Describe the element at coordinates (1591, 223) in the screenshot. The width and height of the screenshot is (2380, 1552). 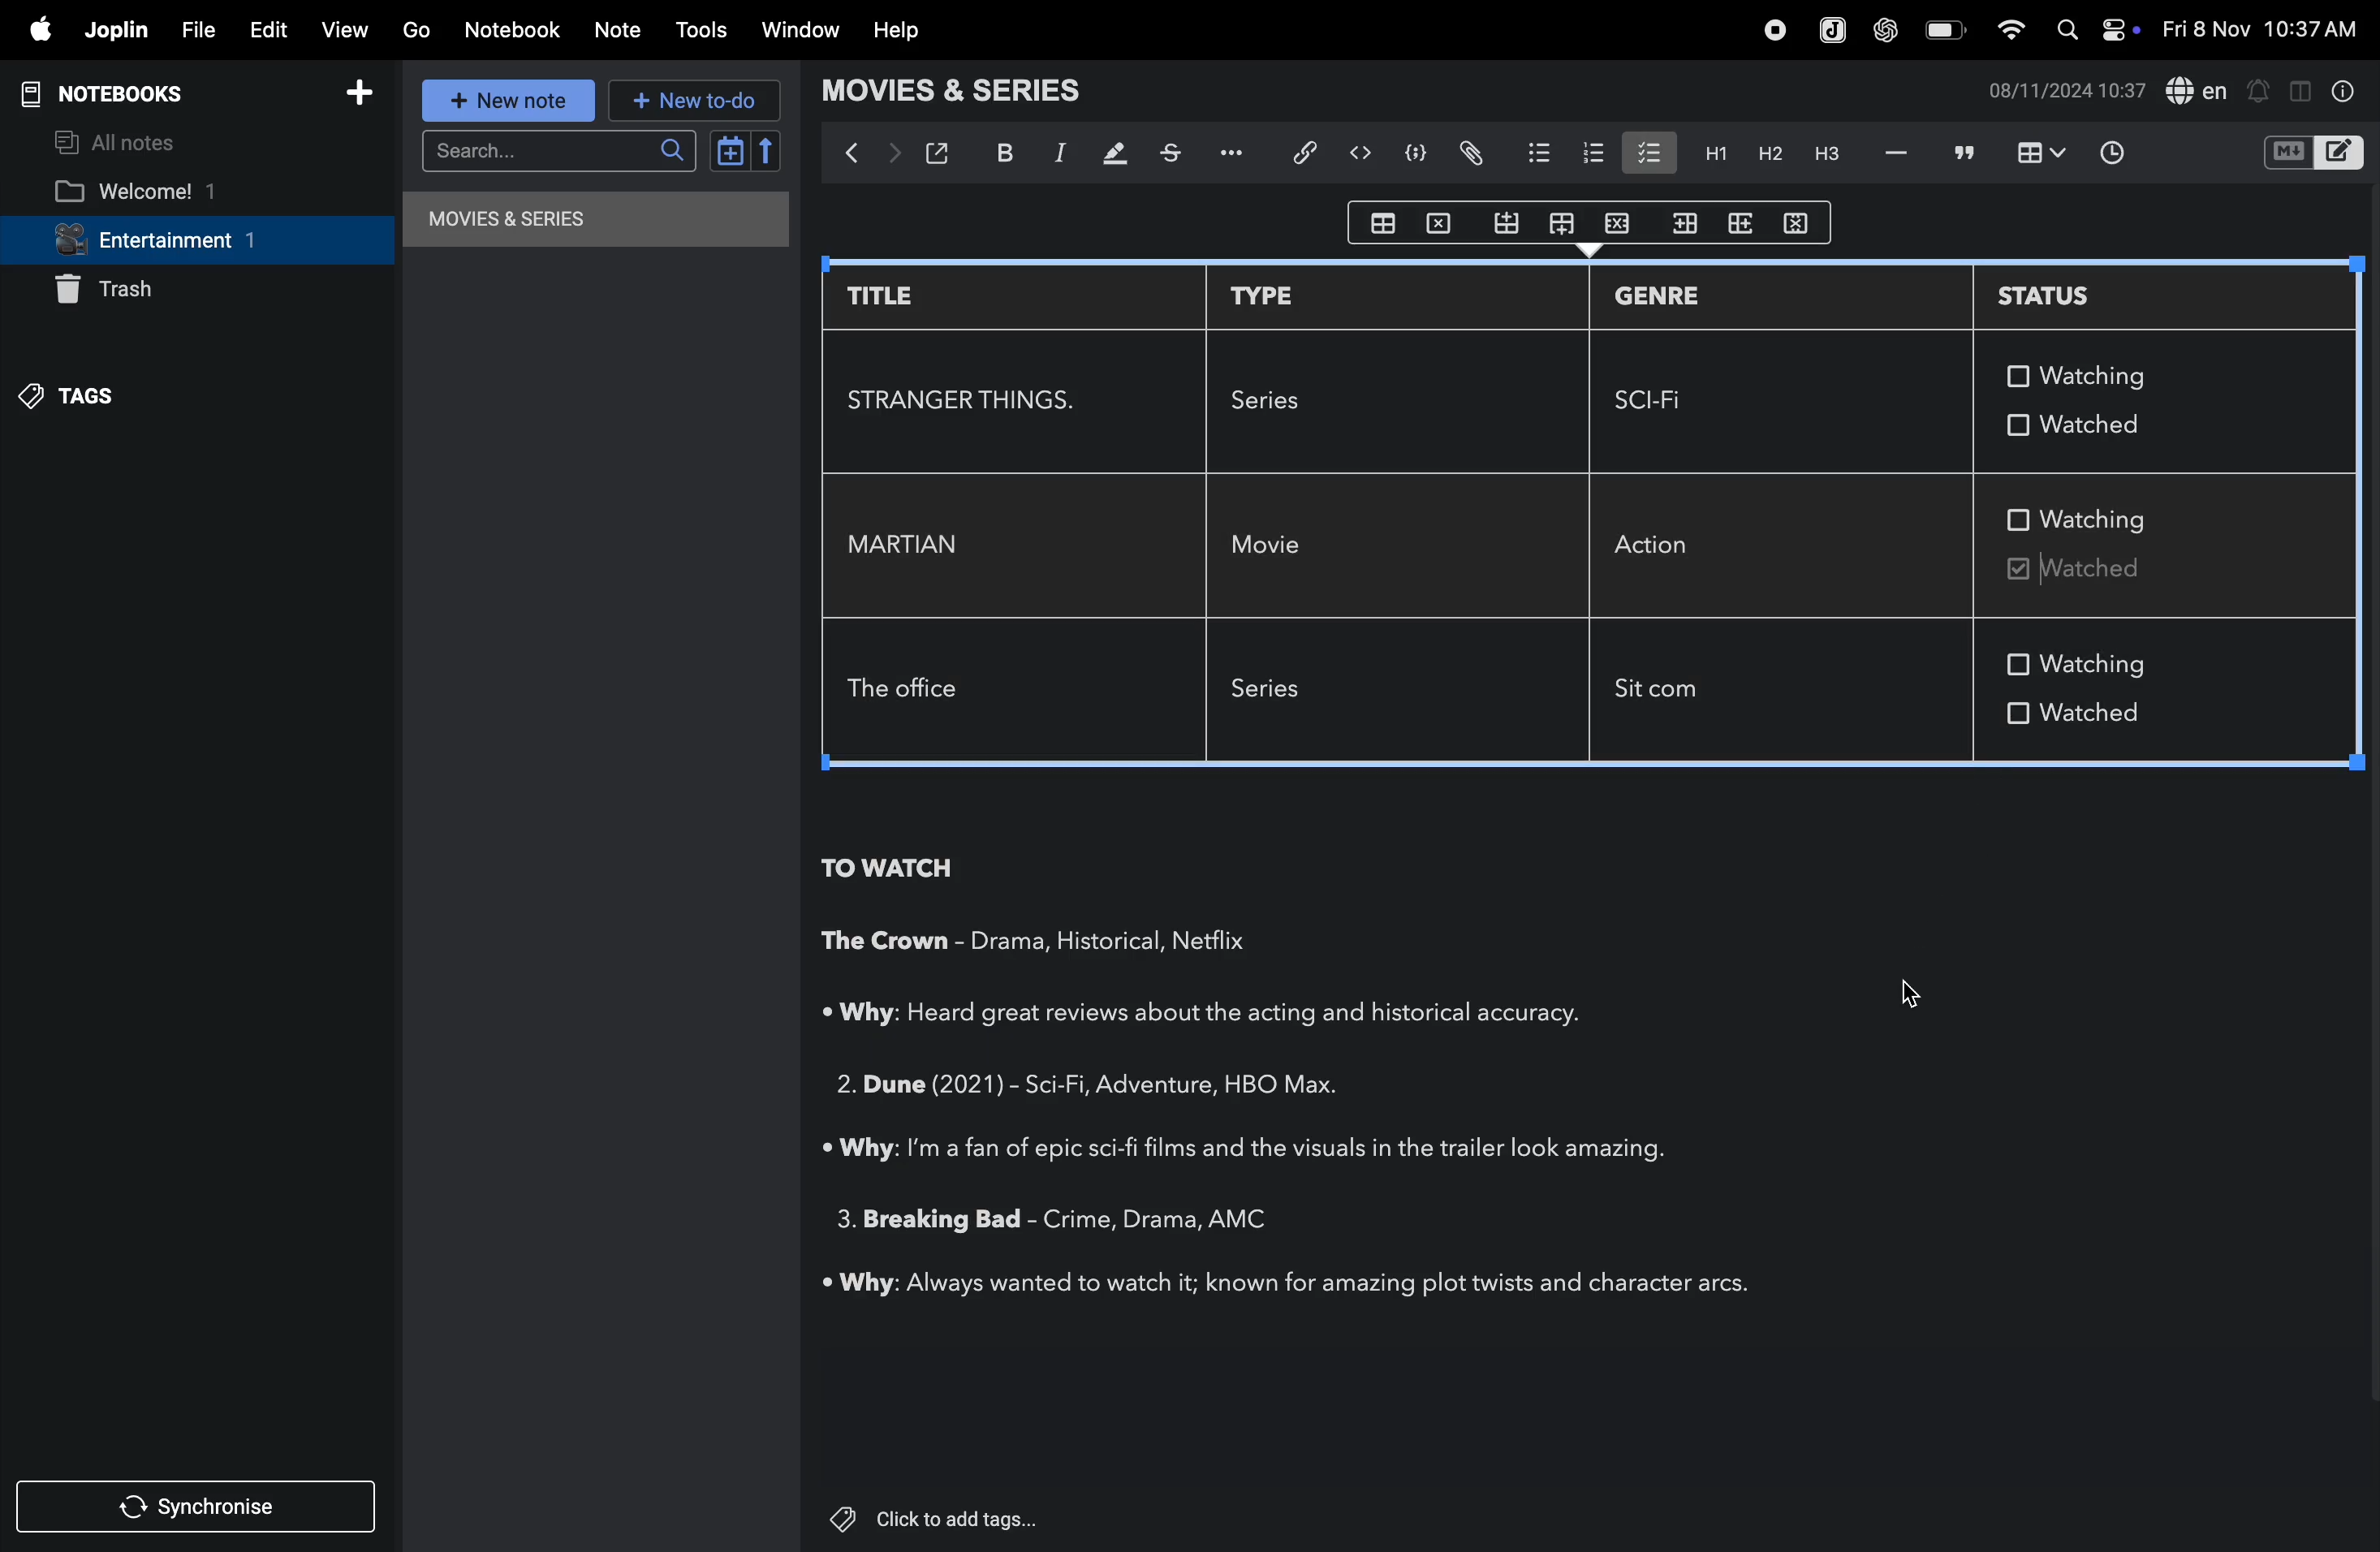
I see `Icons` at that location.